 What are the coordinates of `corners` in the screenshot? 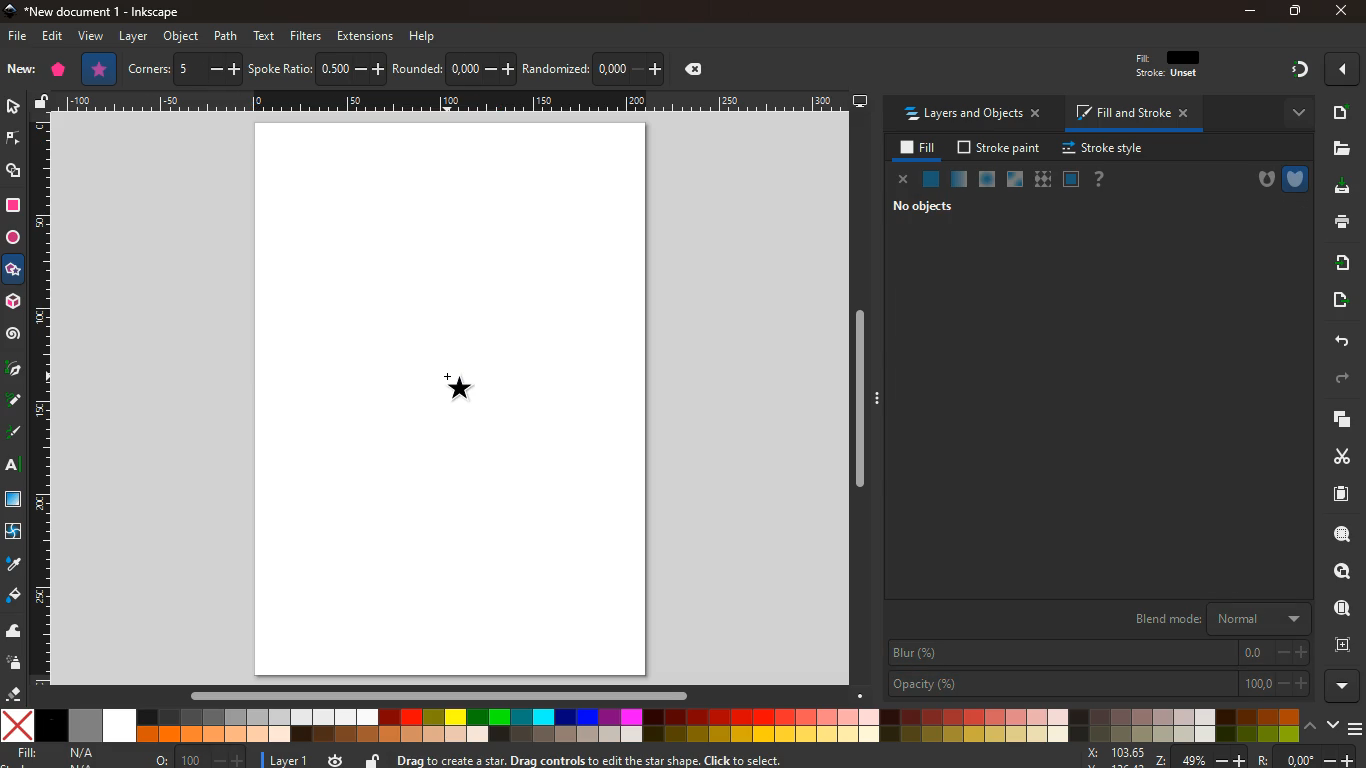 It's located at (184, 70).